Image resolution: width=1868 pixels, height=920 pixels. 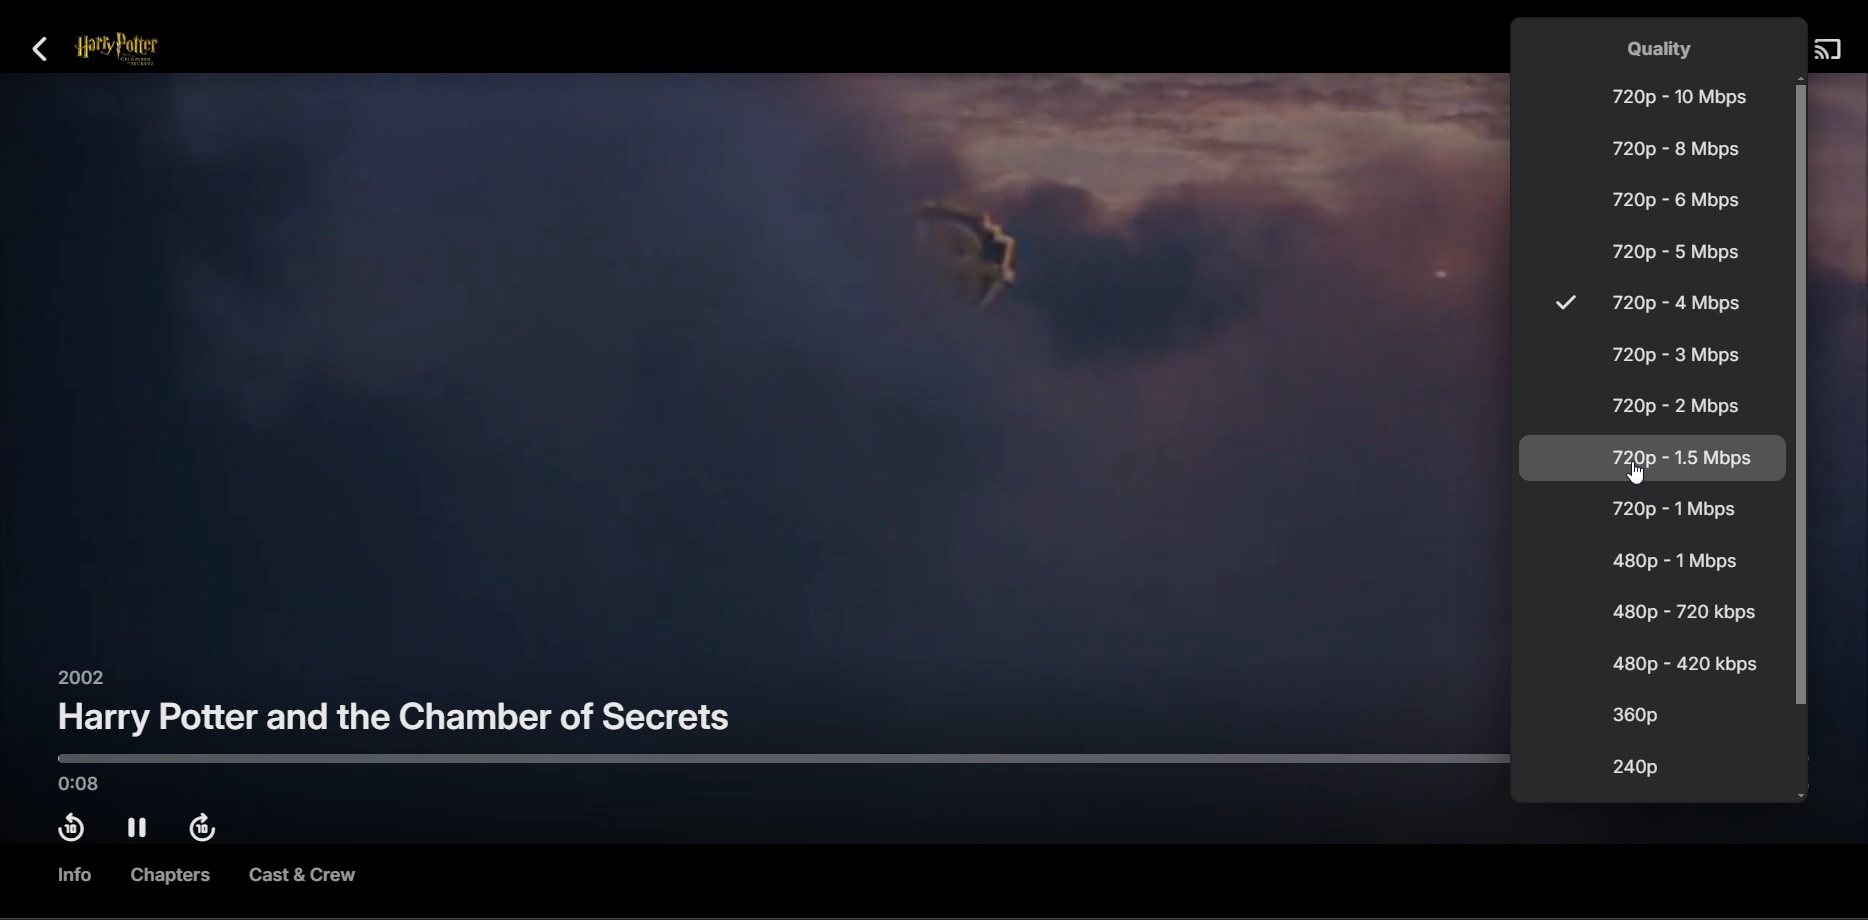 I want to click on 480p - 420 kbps, so click(x=1686, y=663).